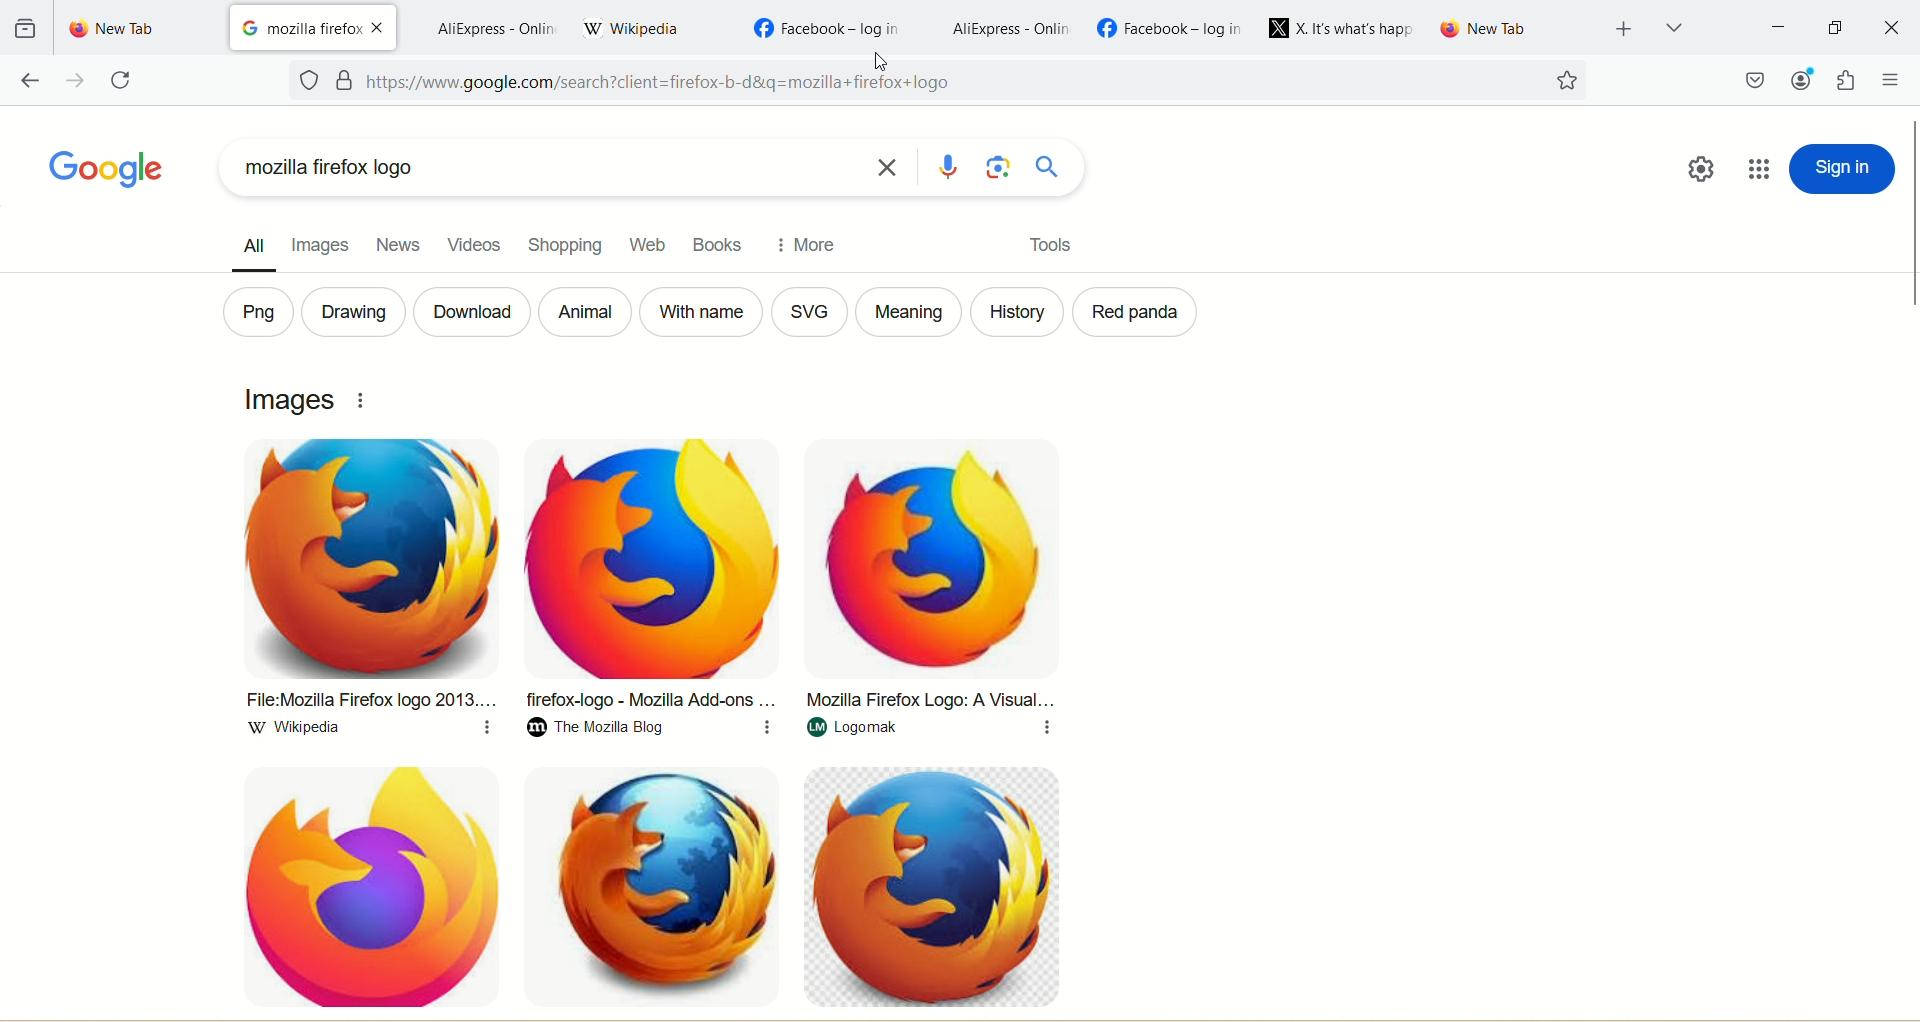 The image size is (1920, 1022). Describe the element at coordinates (881, 62) in the screenshot. I see `cursor` at that location.